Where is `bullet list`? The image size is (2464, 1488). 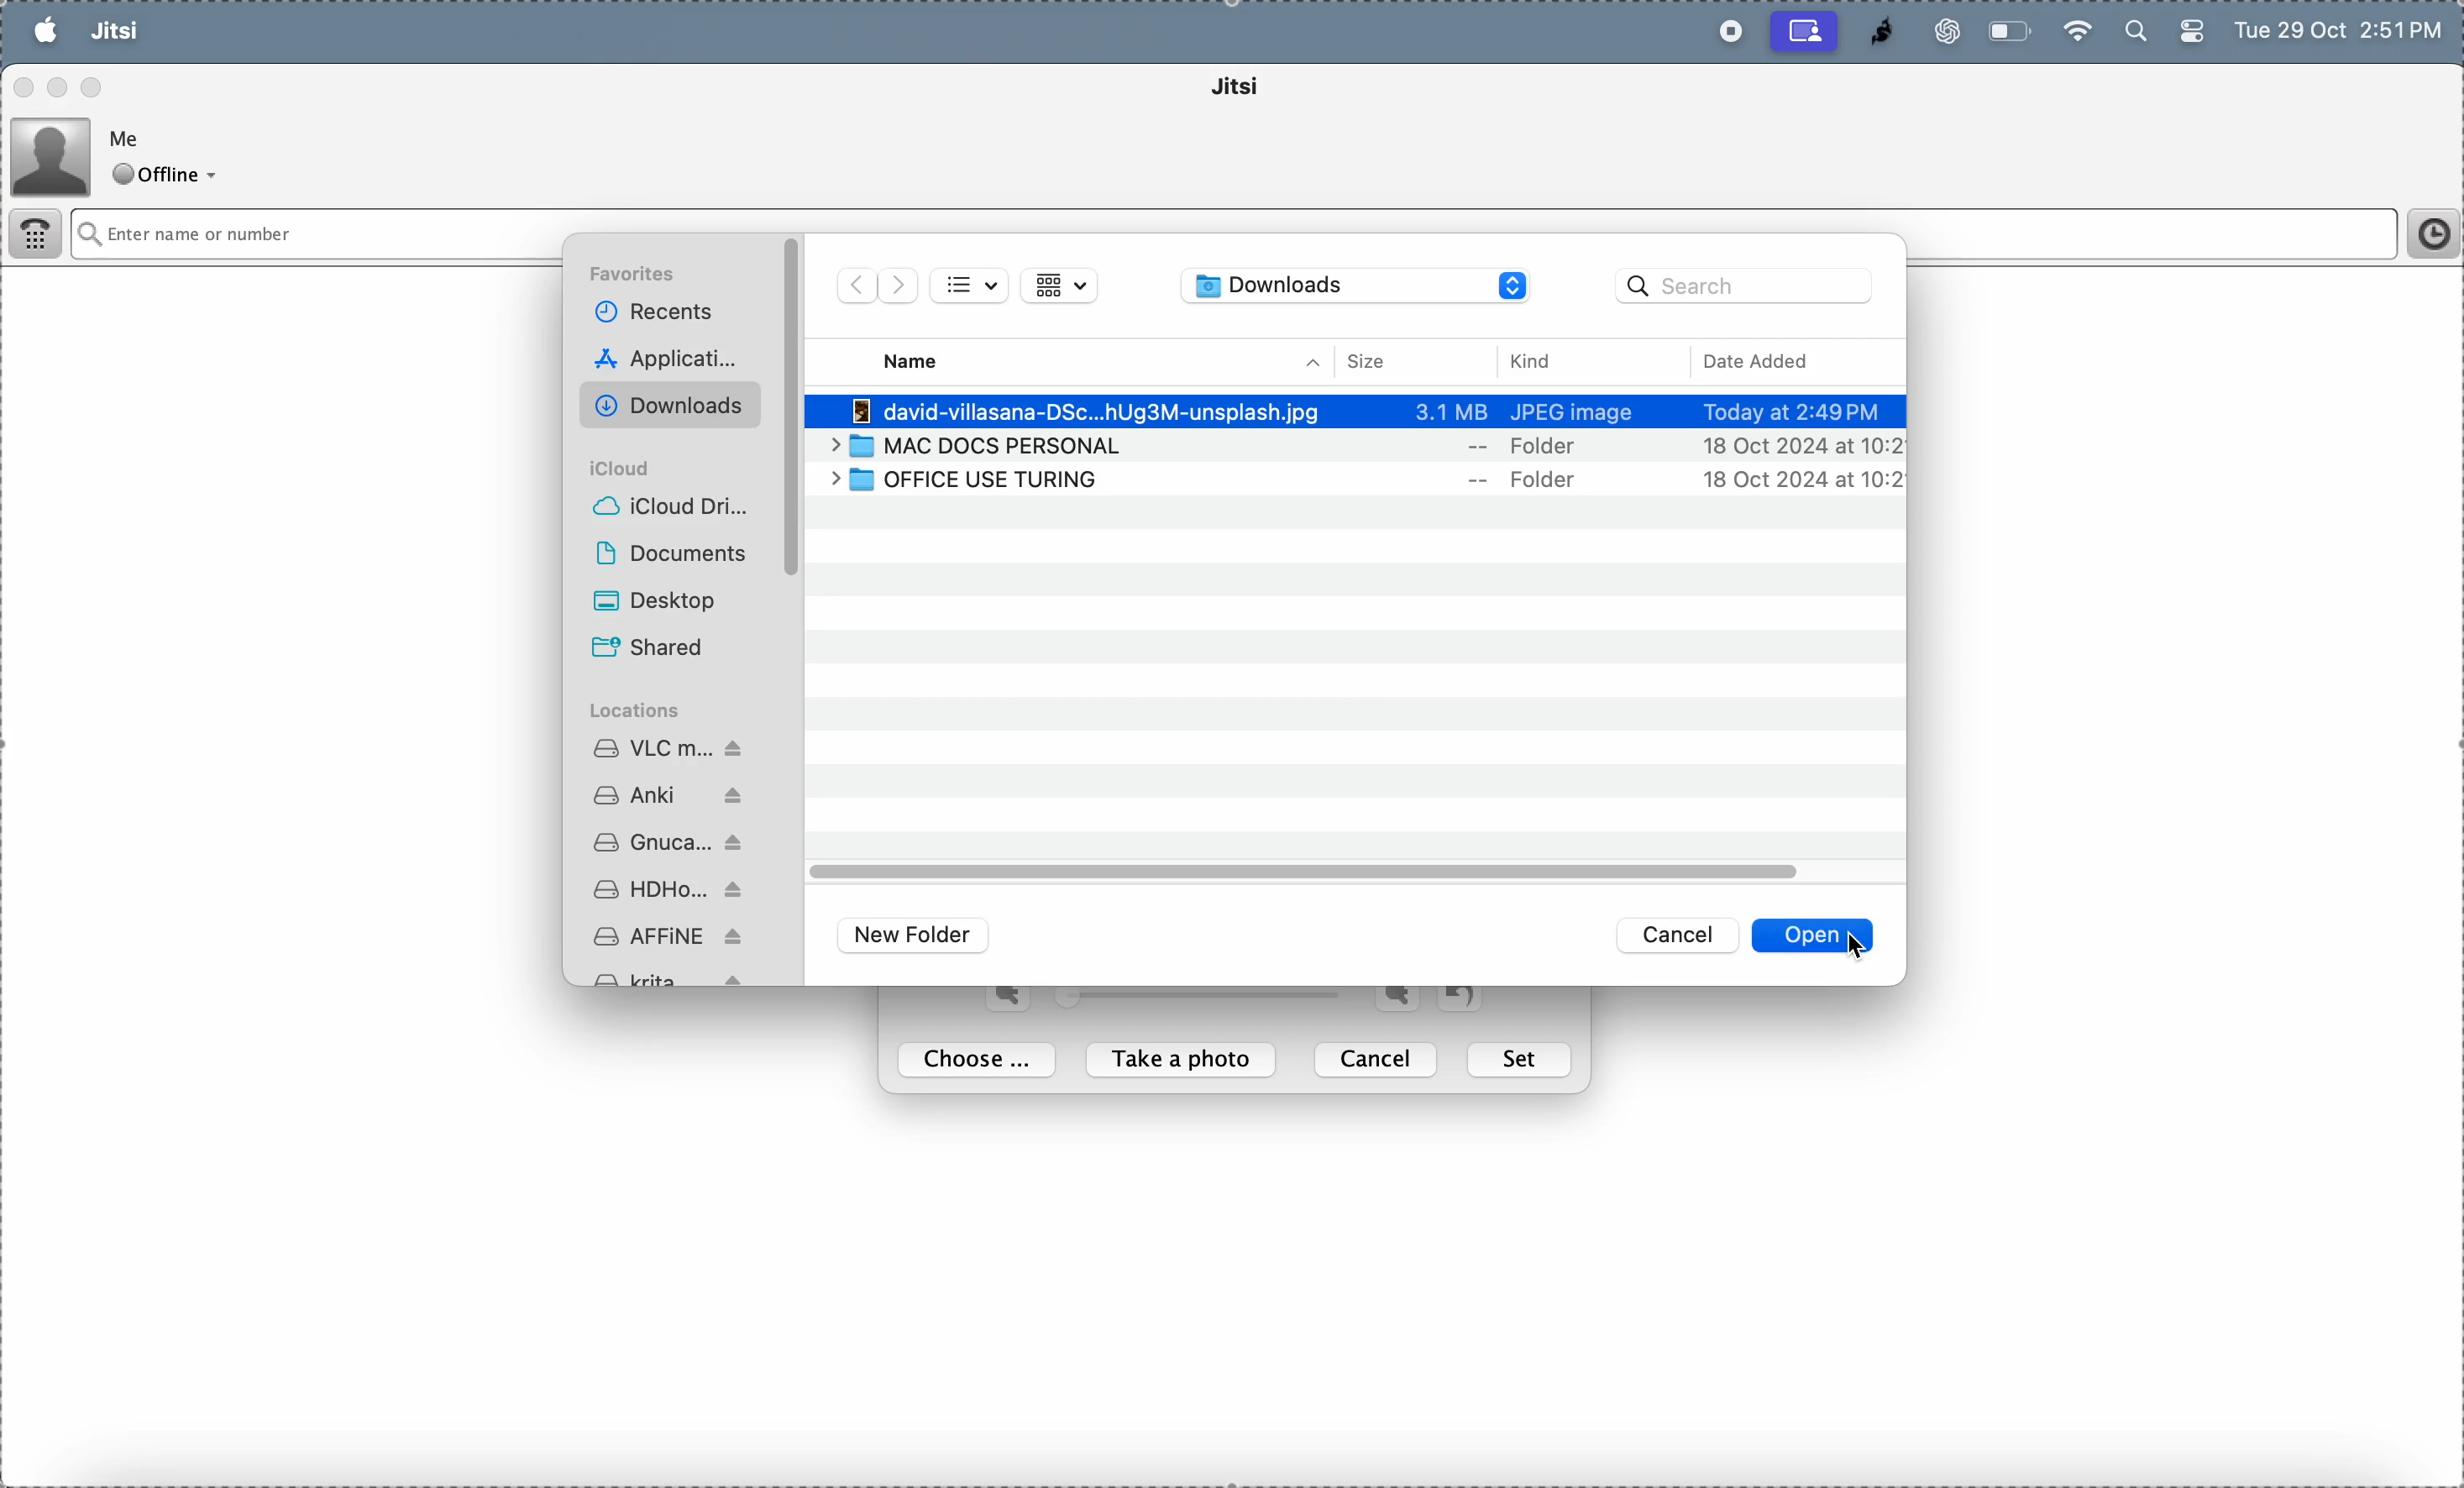 bullet list is located at coordinates (971, 287).